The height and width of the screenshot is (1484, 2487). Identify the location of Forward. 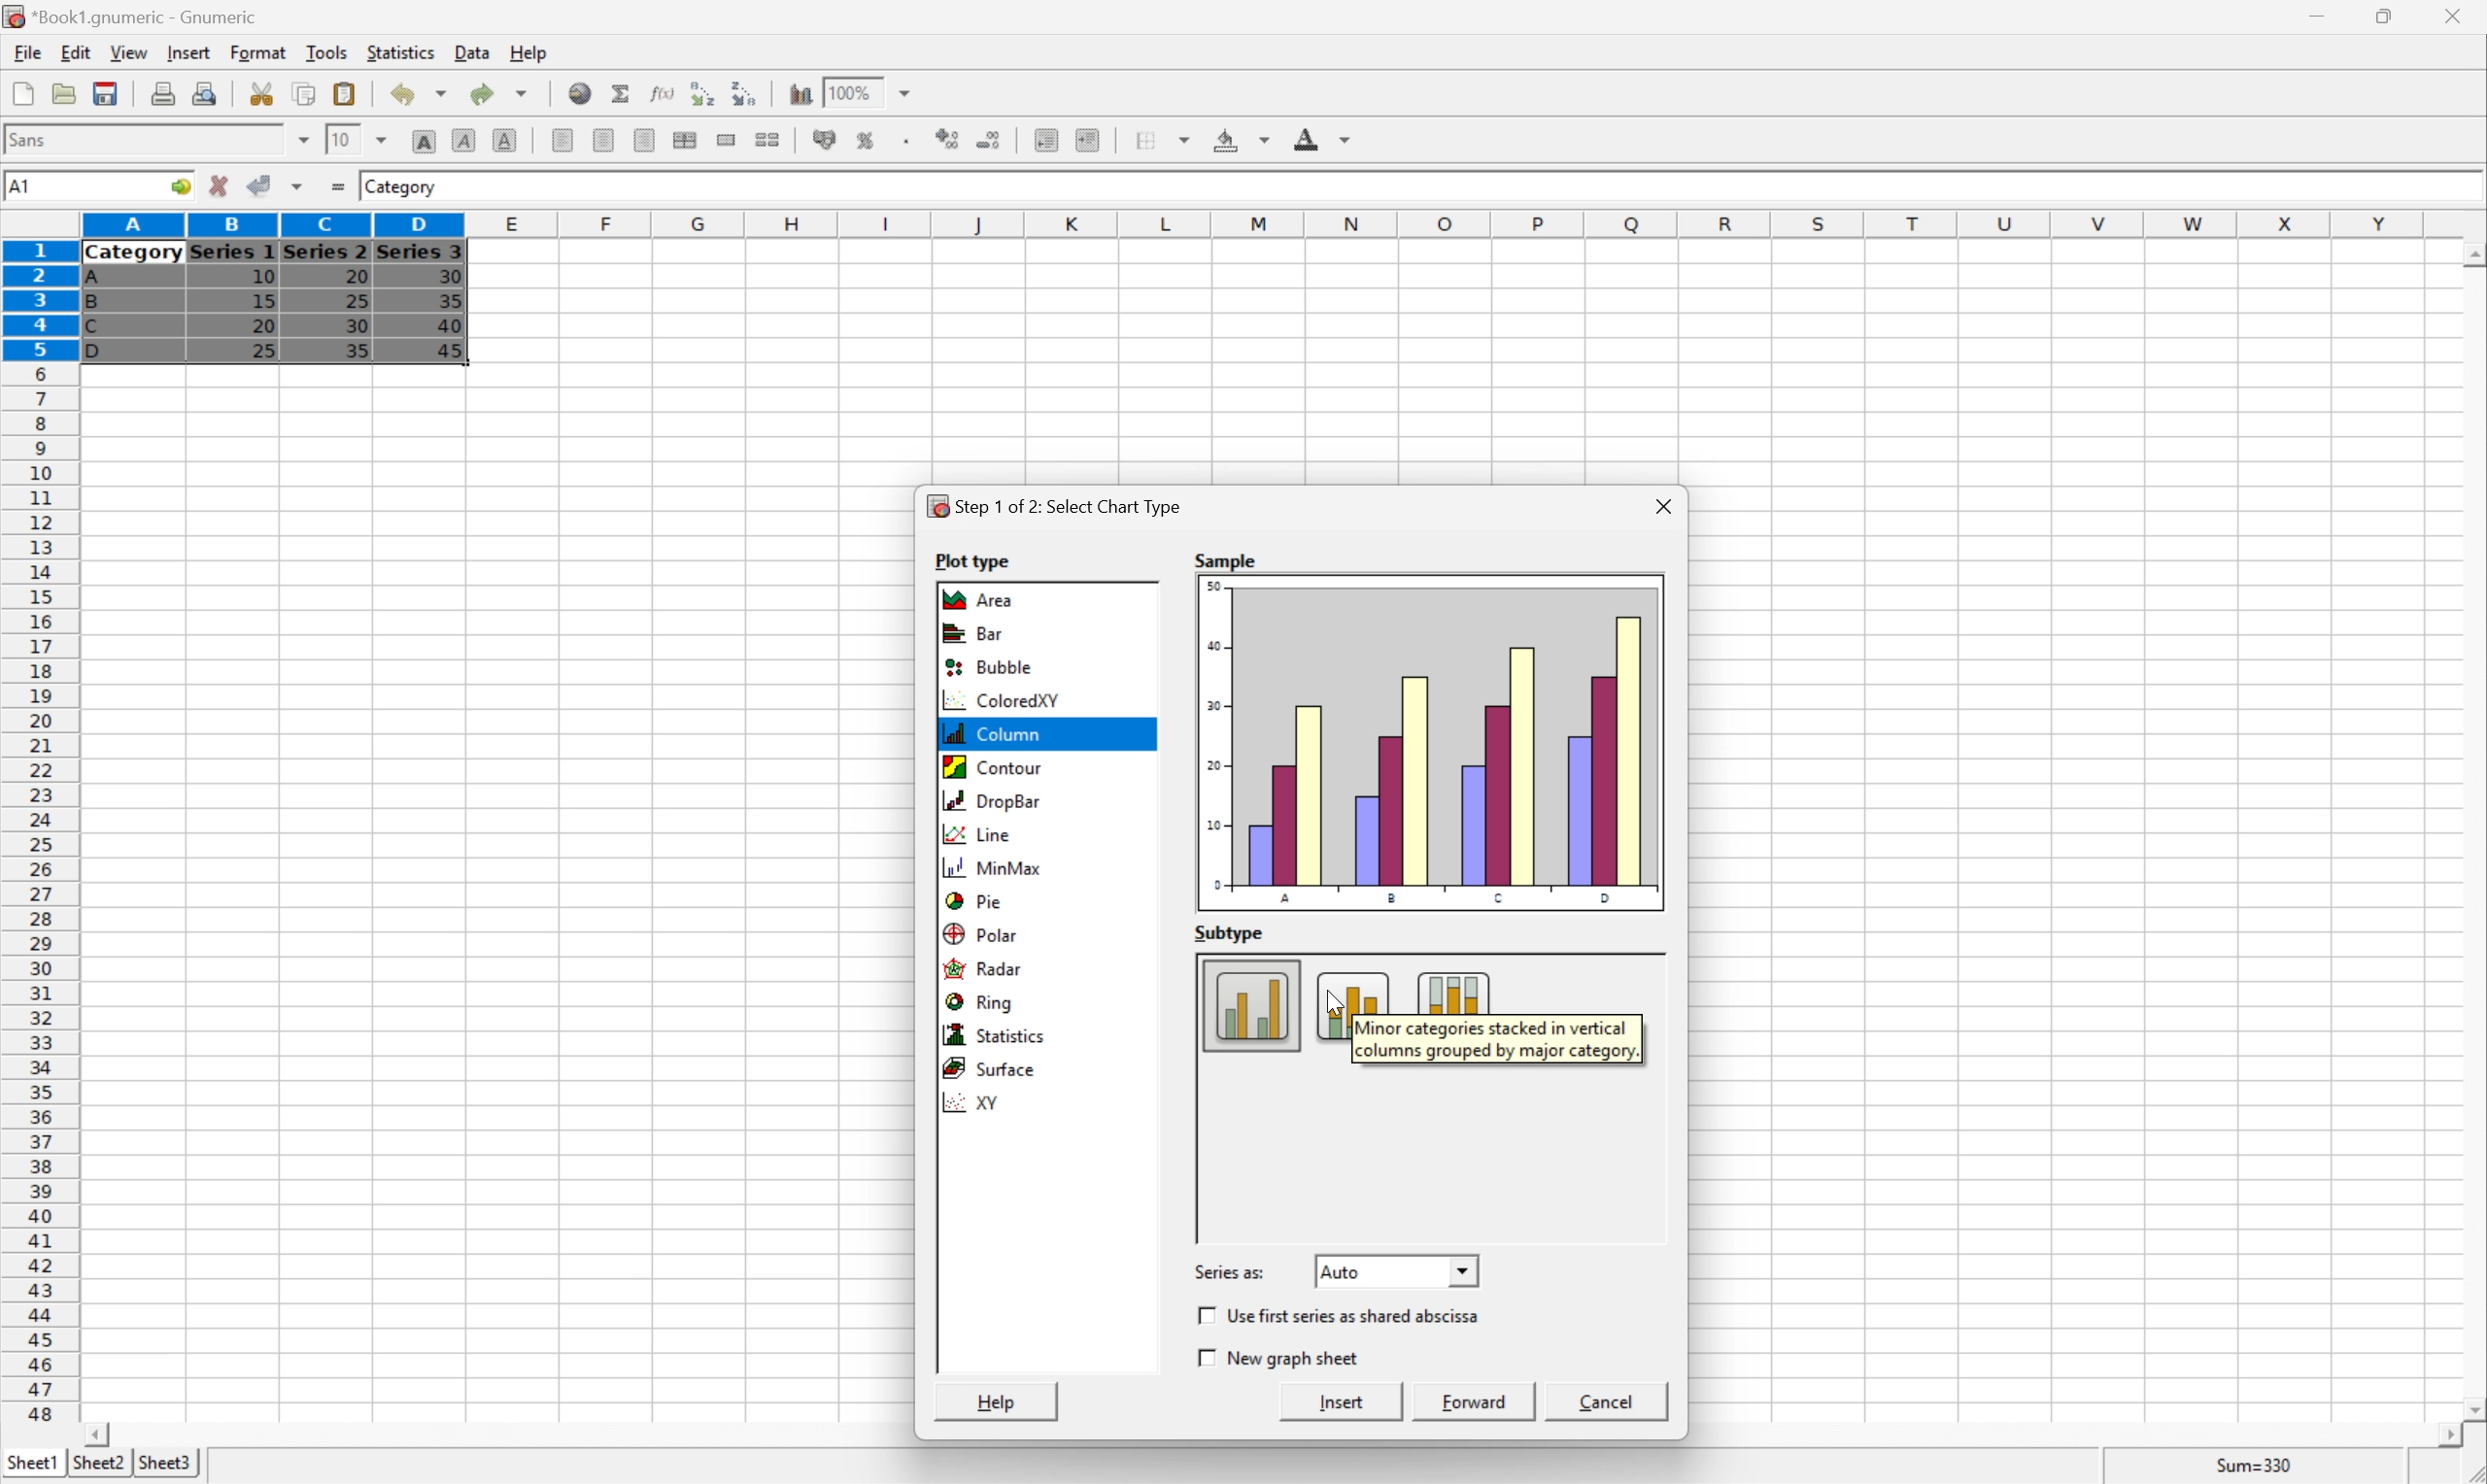
(1478, 1400).